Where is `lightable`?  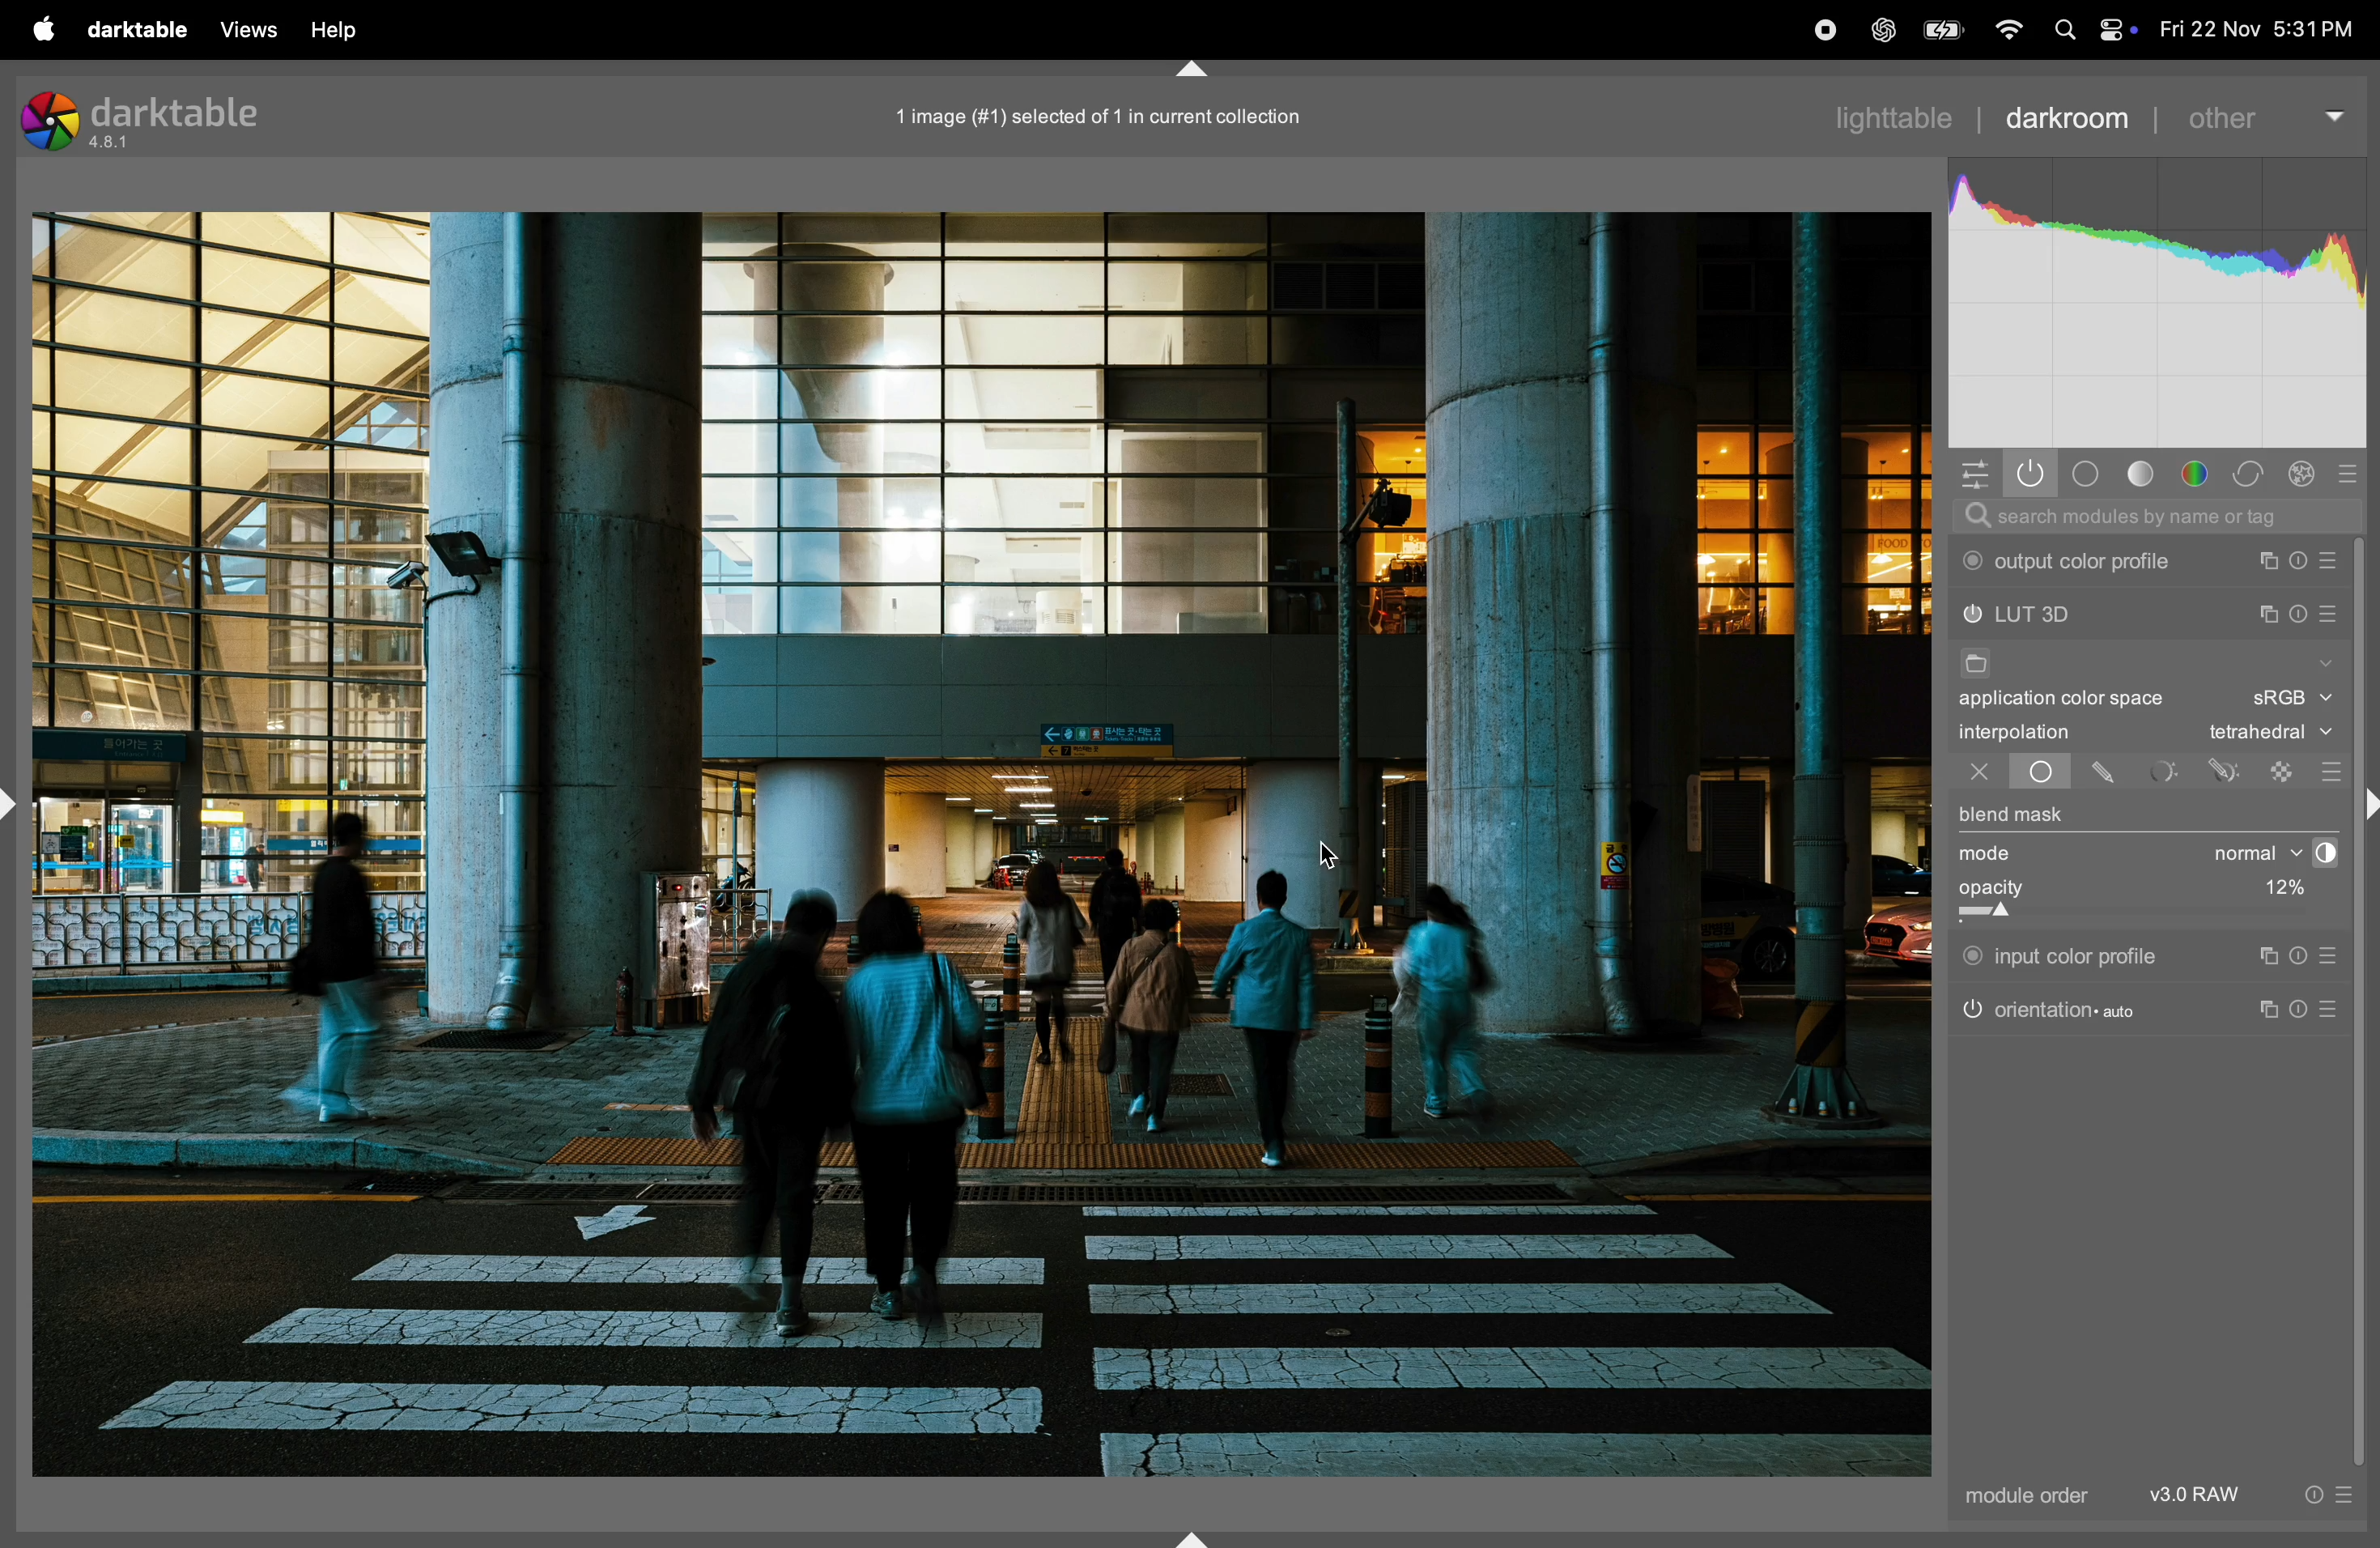 lightable is located at coordinates (1900, 117).